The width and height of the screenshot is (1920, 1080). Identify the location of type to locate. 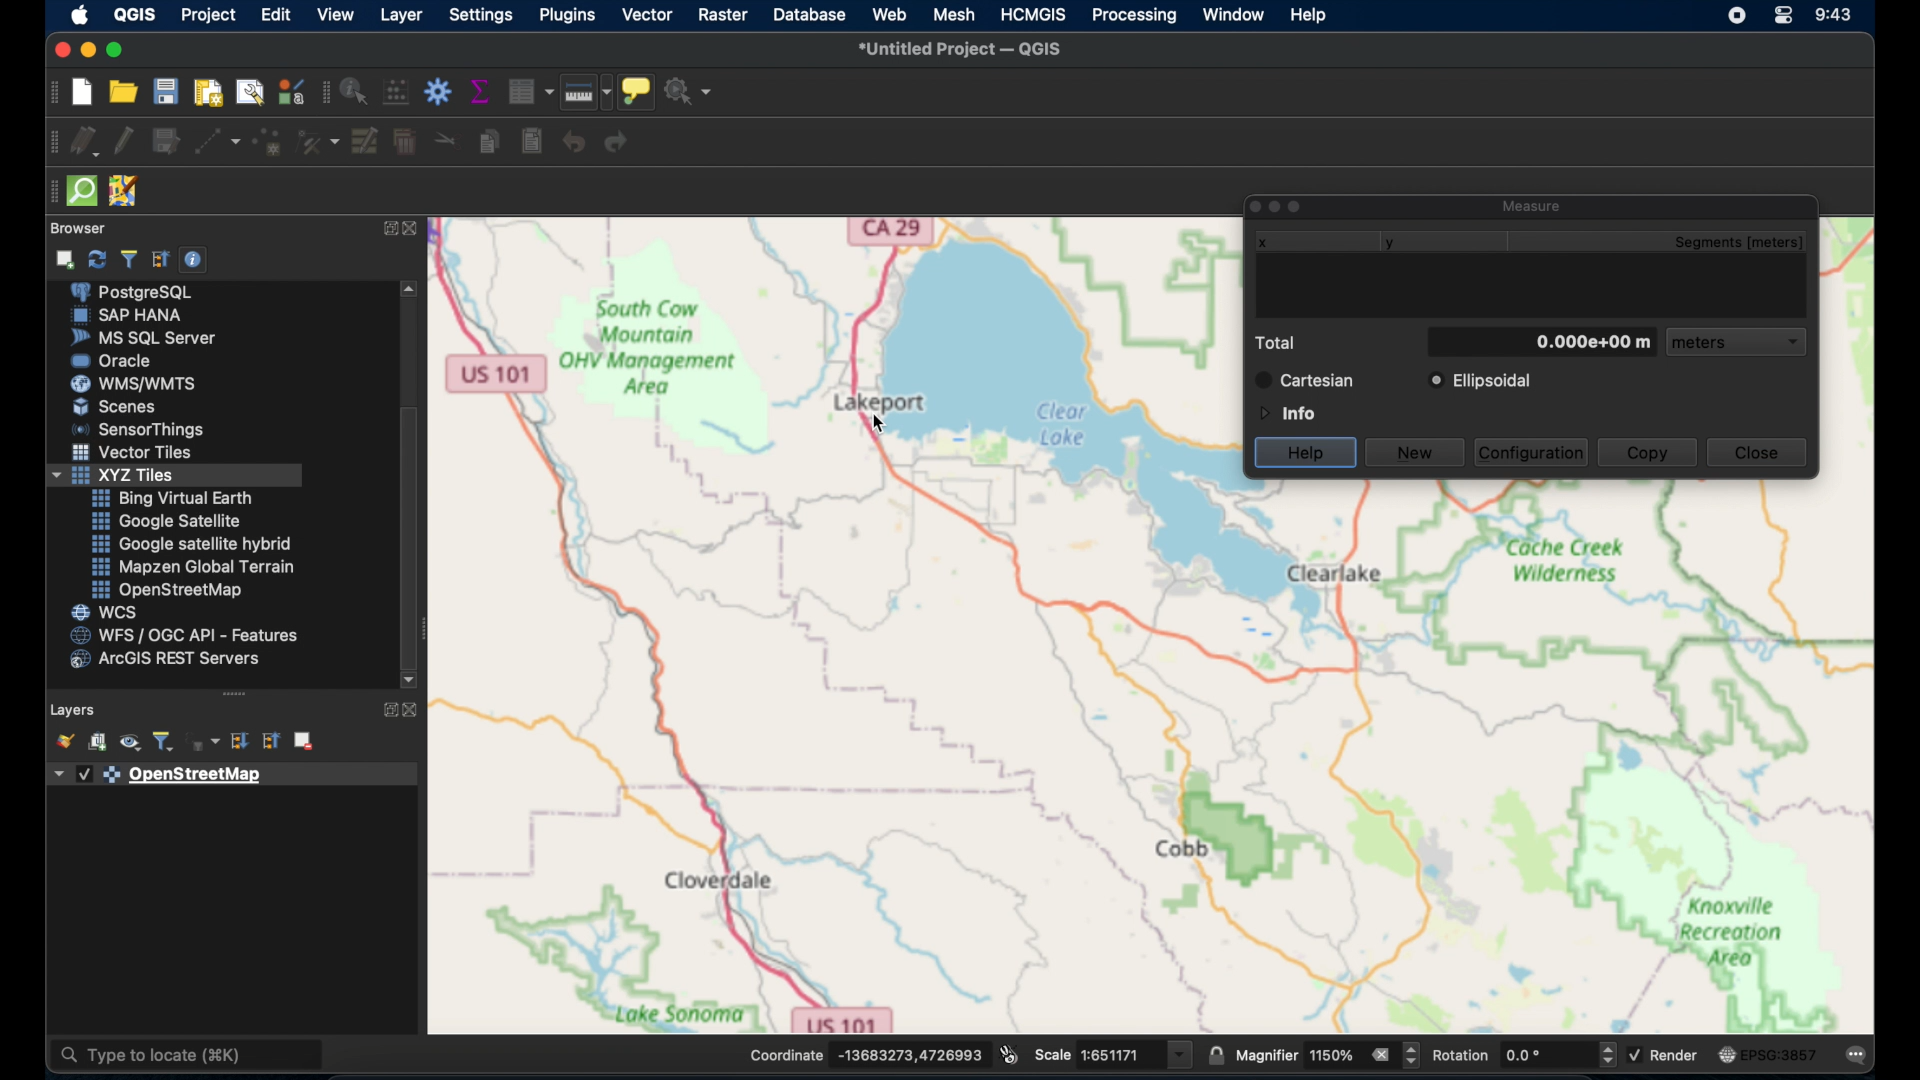
(189, 1056).